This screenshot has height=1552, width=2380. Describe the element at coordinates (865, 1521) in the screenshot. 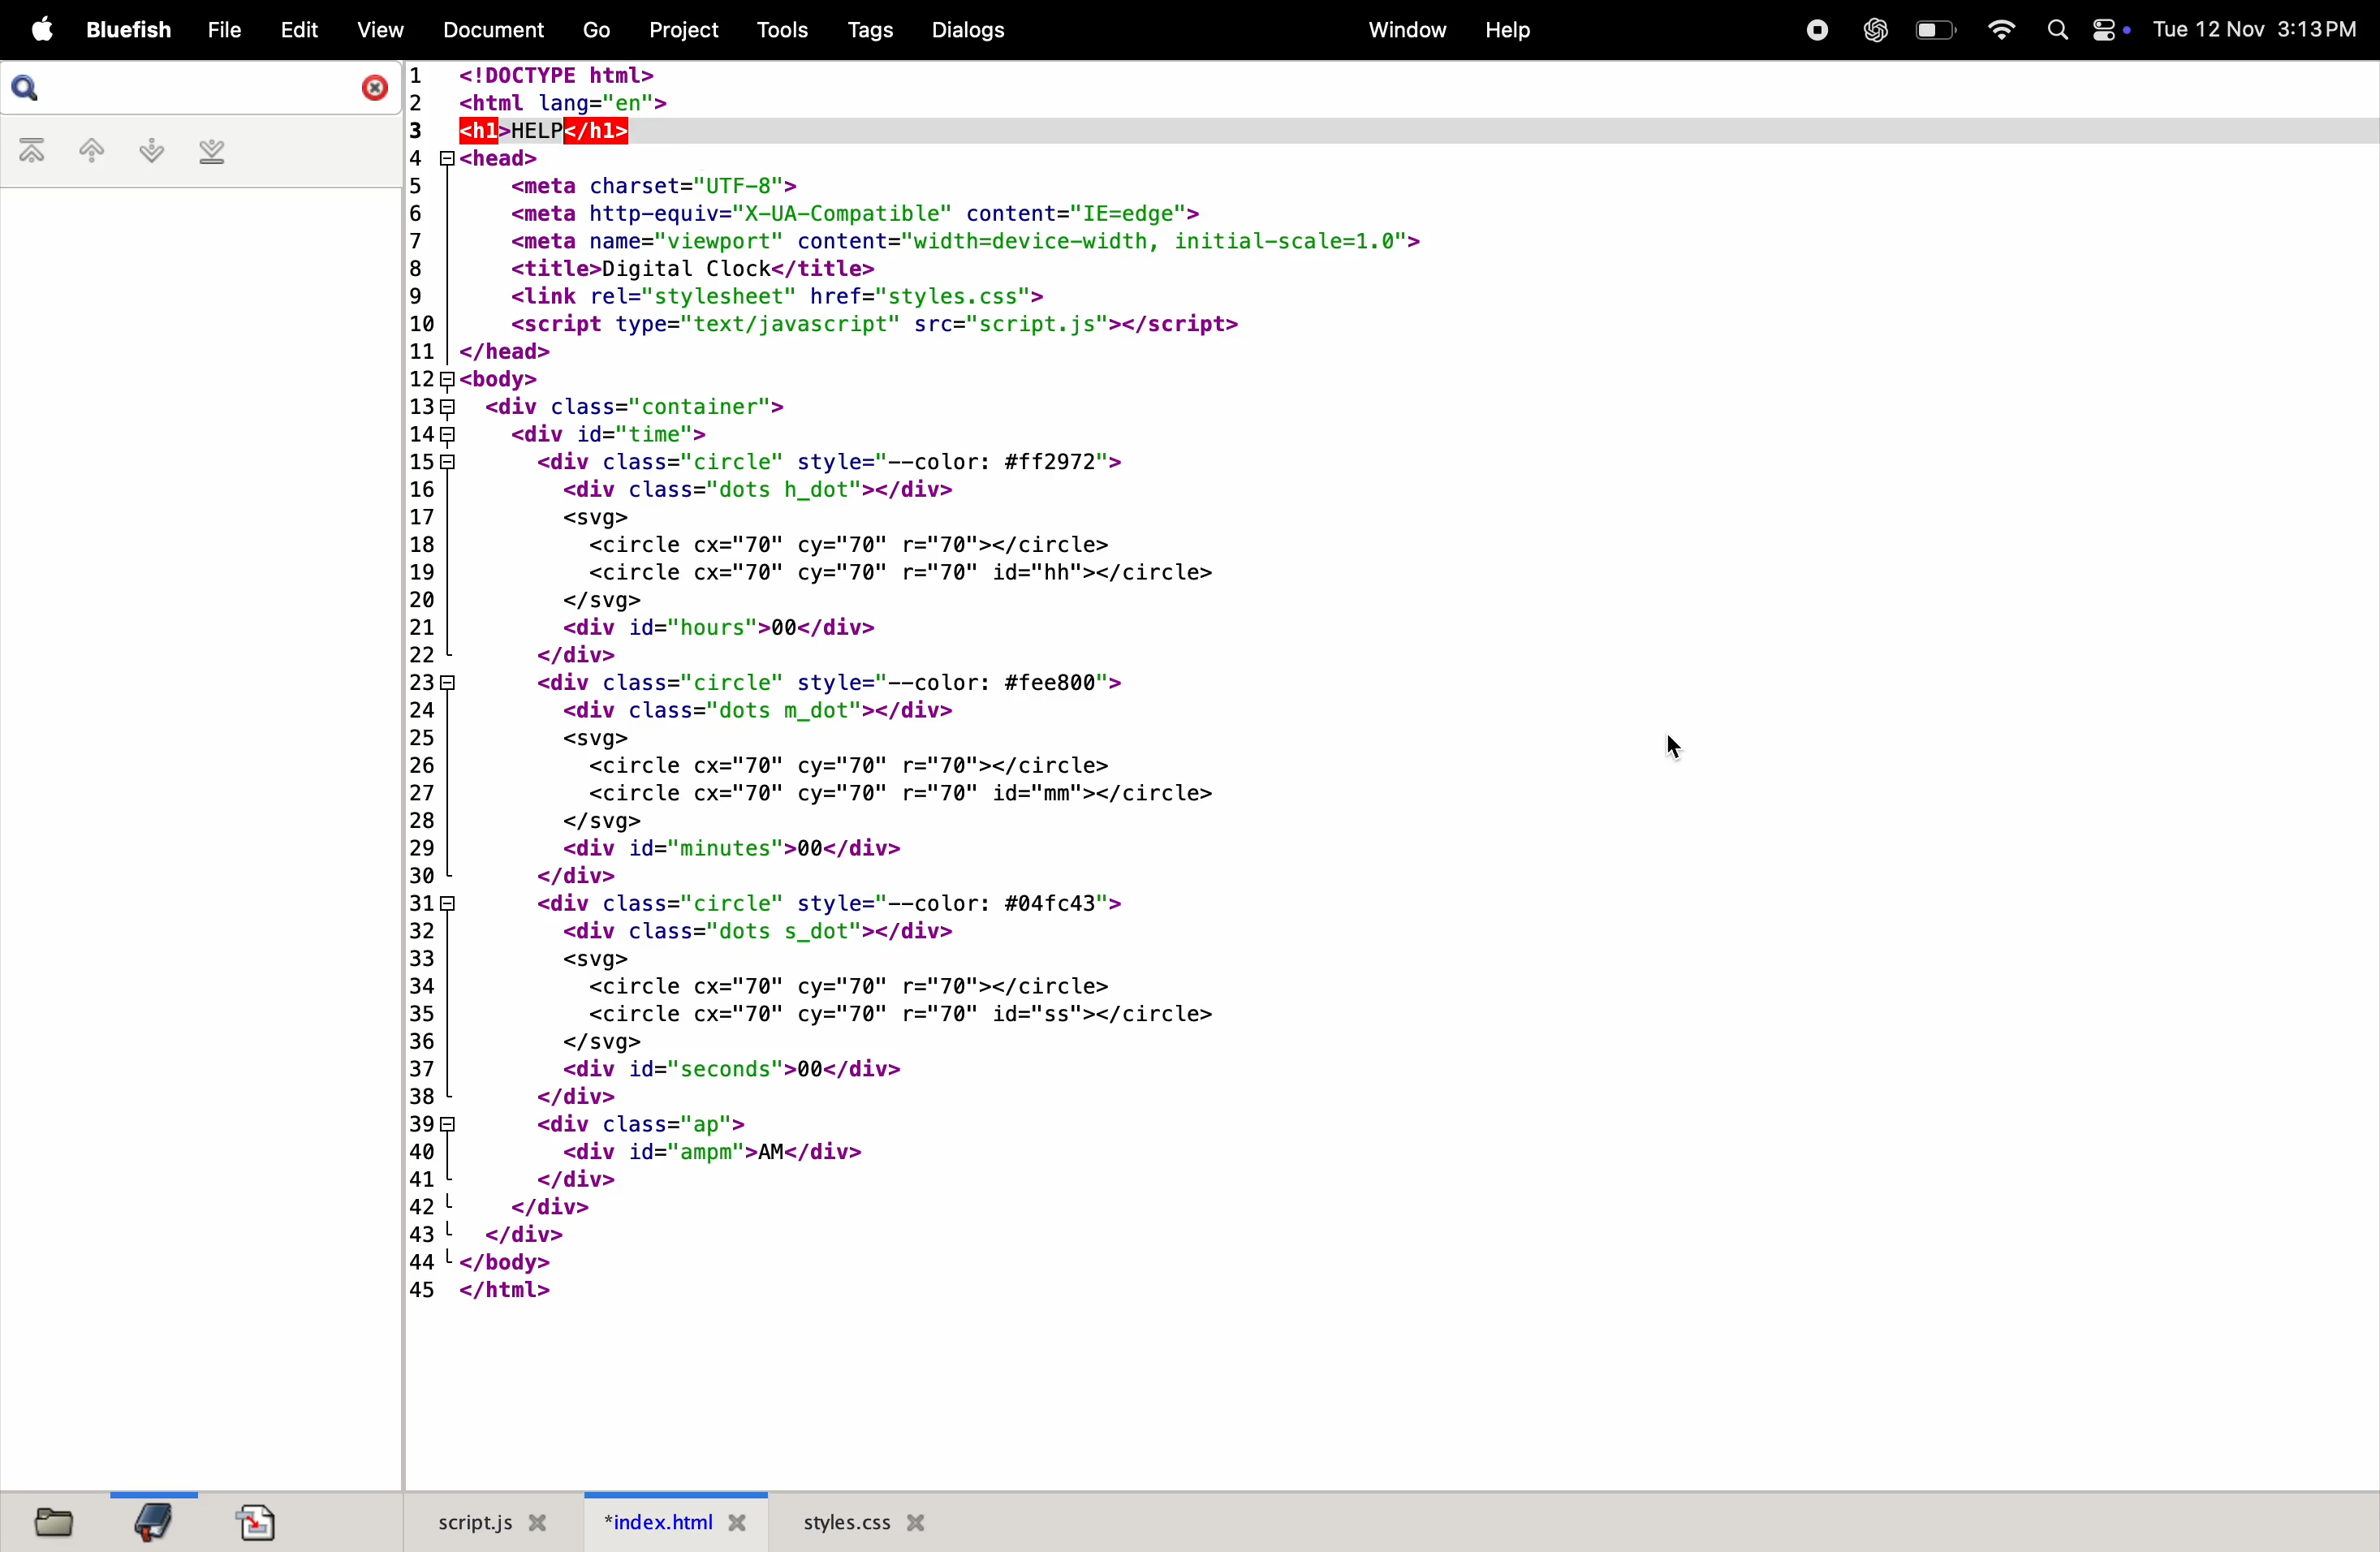

I see `styles.css` at that location.